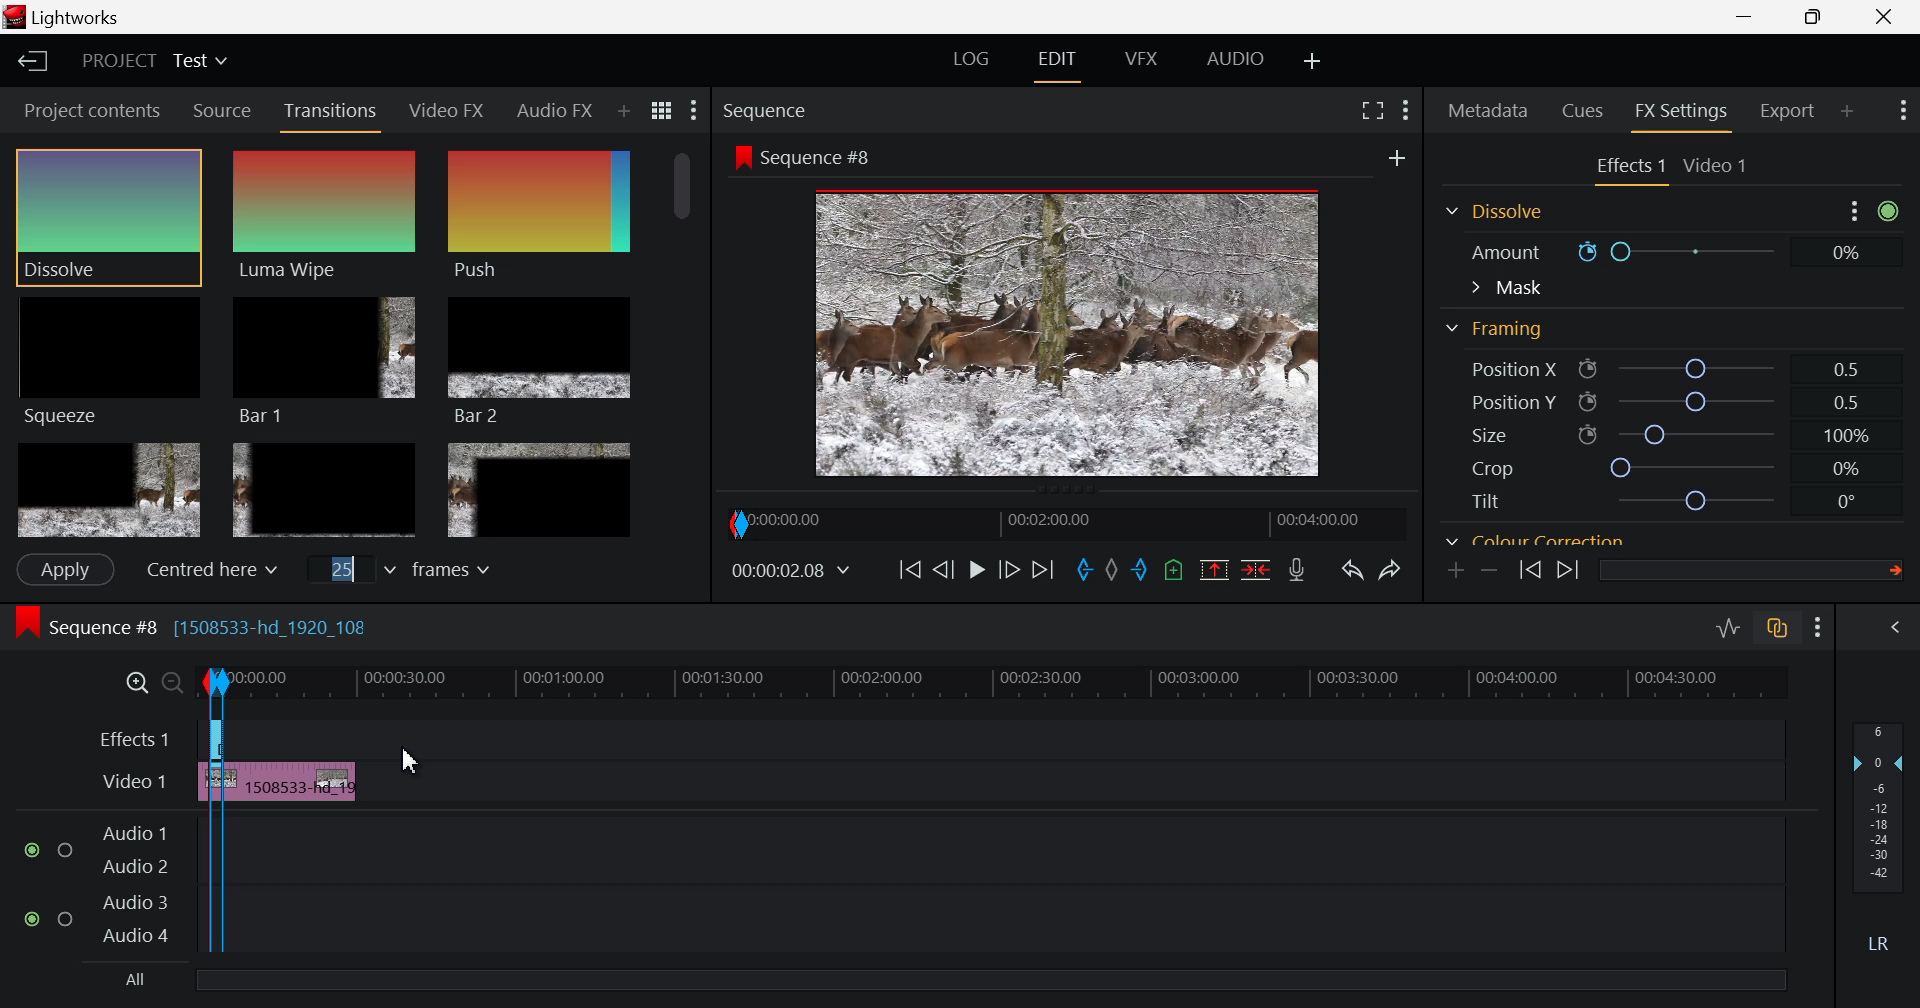 The height and width of the screenshot is (1008, 1920). What do you see at coordinates (1822, 17) in the screenshot?
I see `Minimize` at bounding box center [1822, 17].